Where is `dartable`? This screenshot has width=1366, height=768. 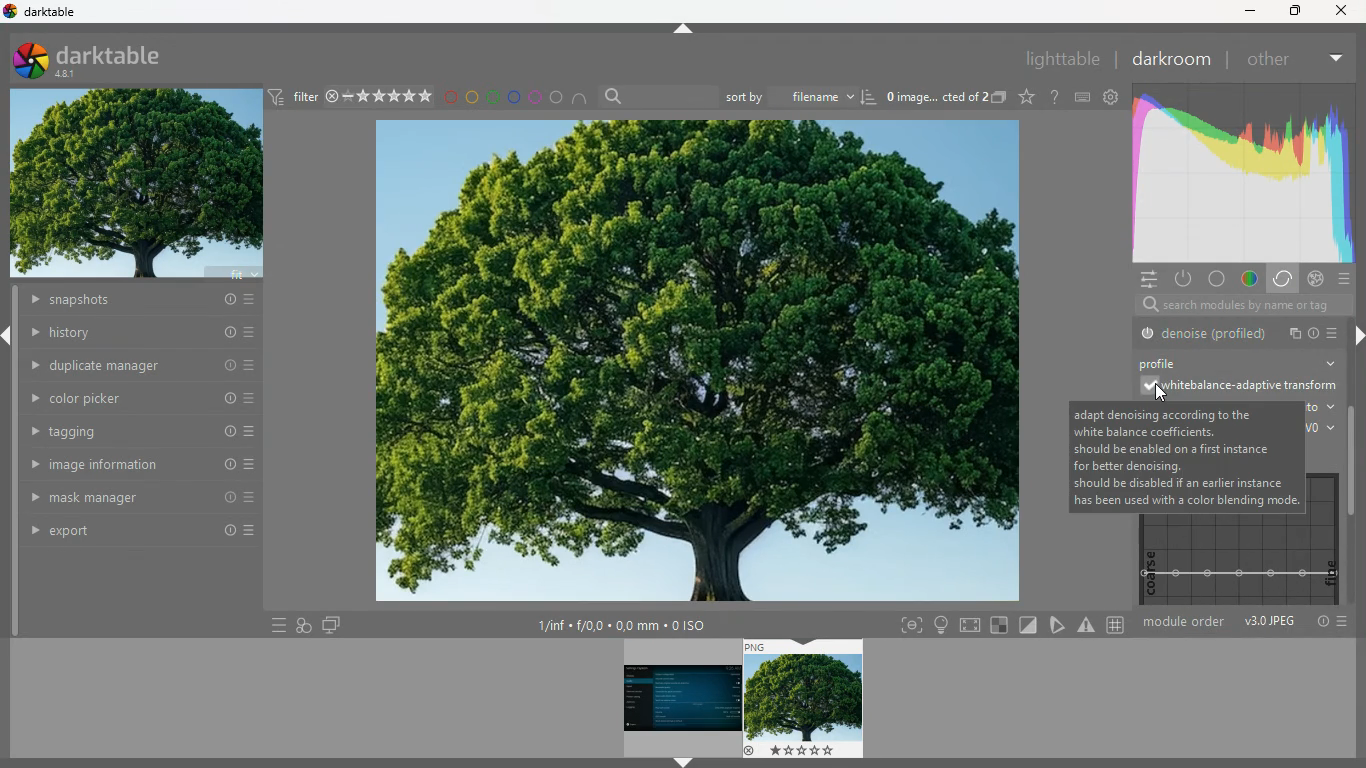
dartable is located at coordinates (42, 12).